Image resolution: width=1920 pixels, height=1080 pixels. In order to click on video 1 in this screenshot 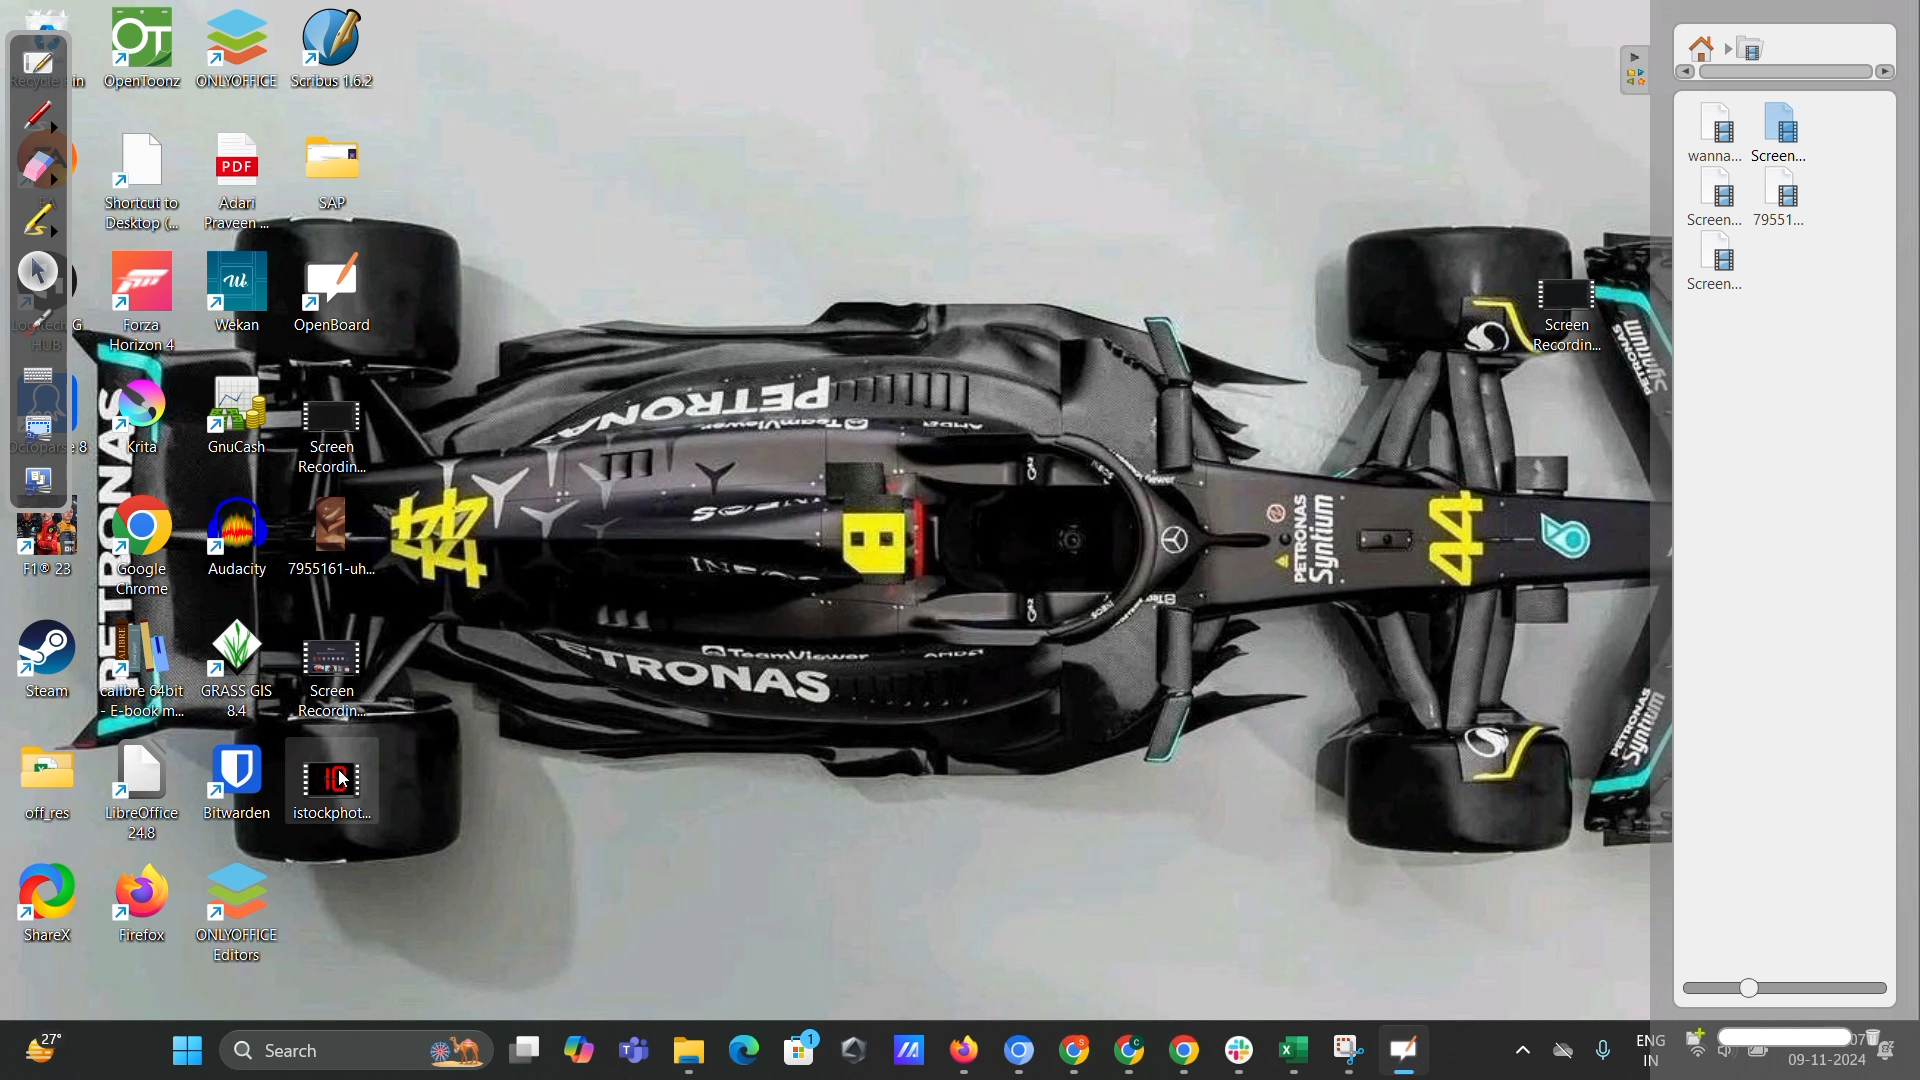, I will do `click(1713, 132)`.